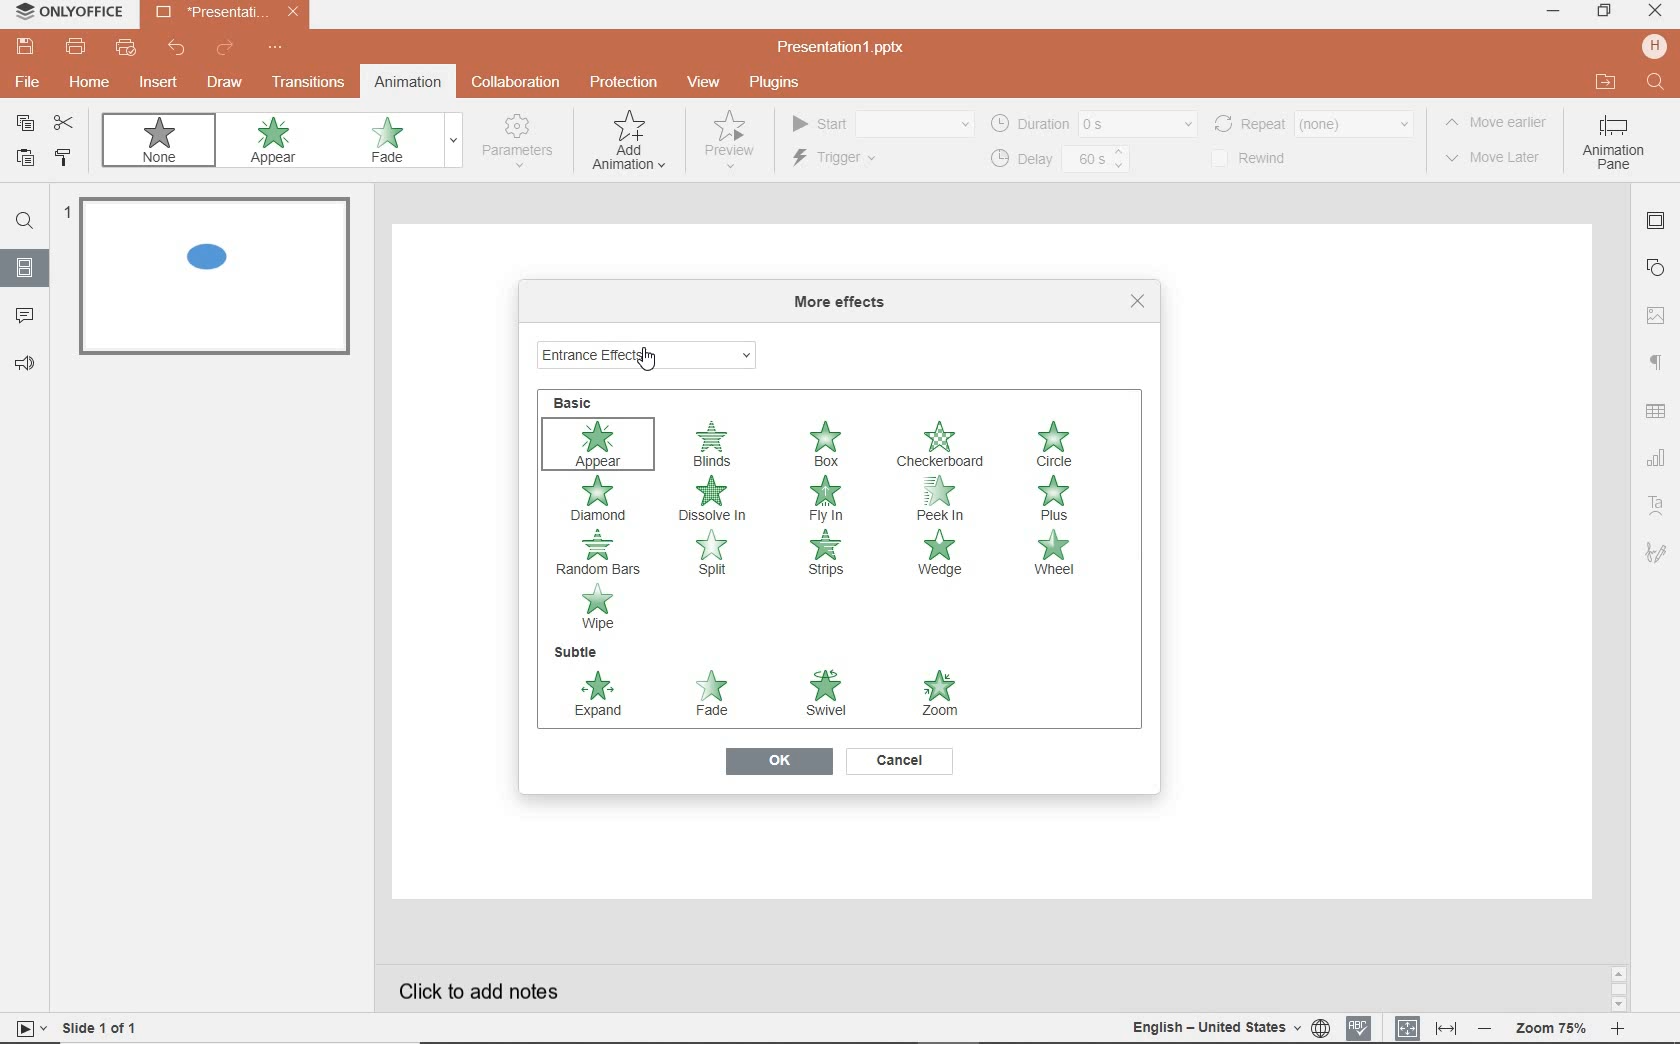 The image size is (1680, 1044). I want to click on text language, so click(1226, 1029).